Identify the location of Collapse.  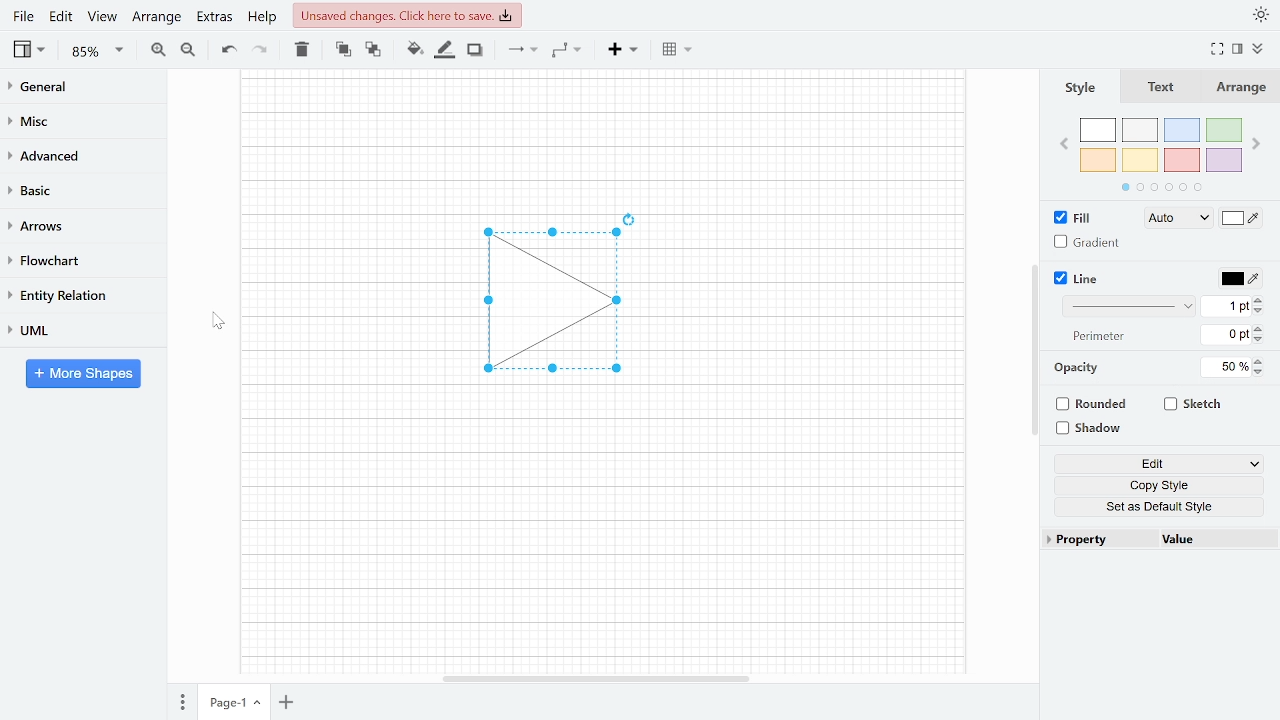
(1265, 51).